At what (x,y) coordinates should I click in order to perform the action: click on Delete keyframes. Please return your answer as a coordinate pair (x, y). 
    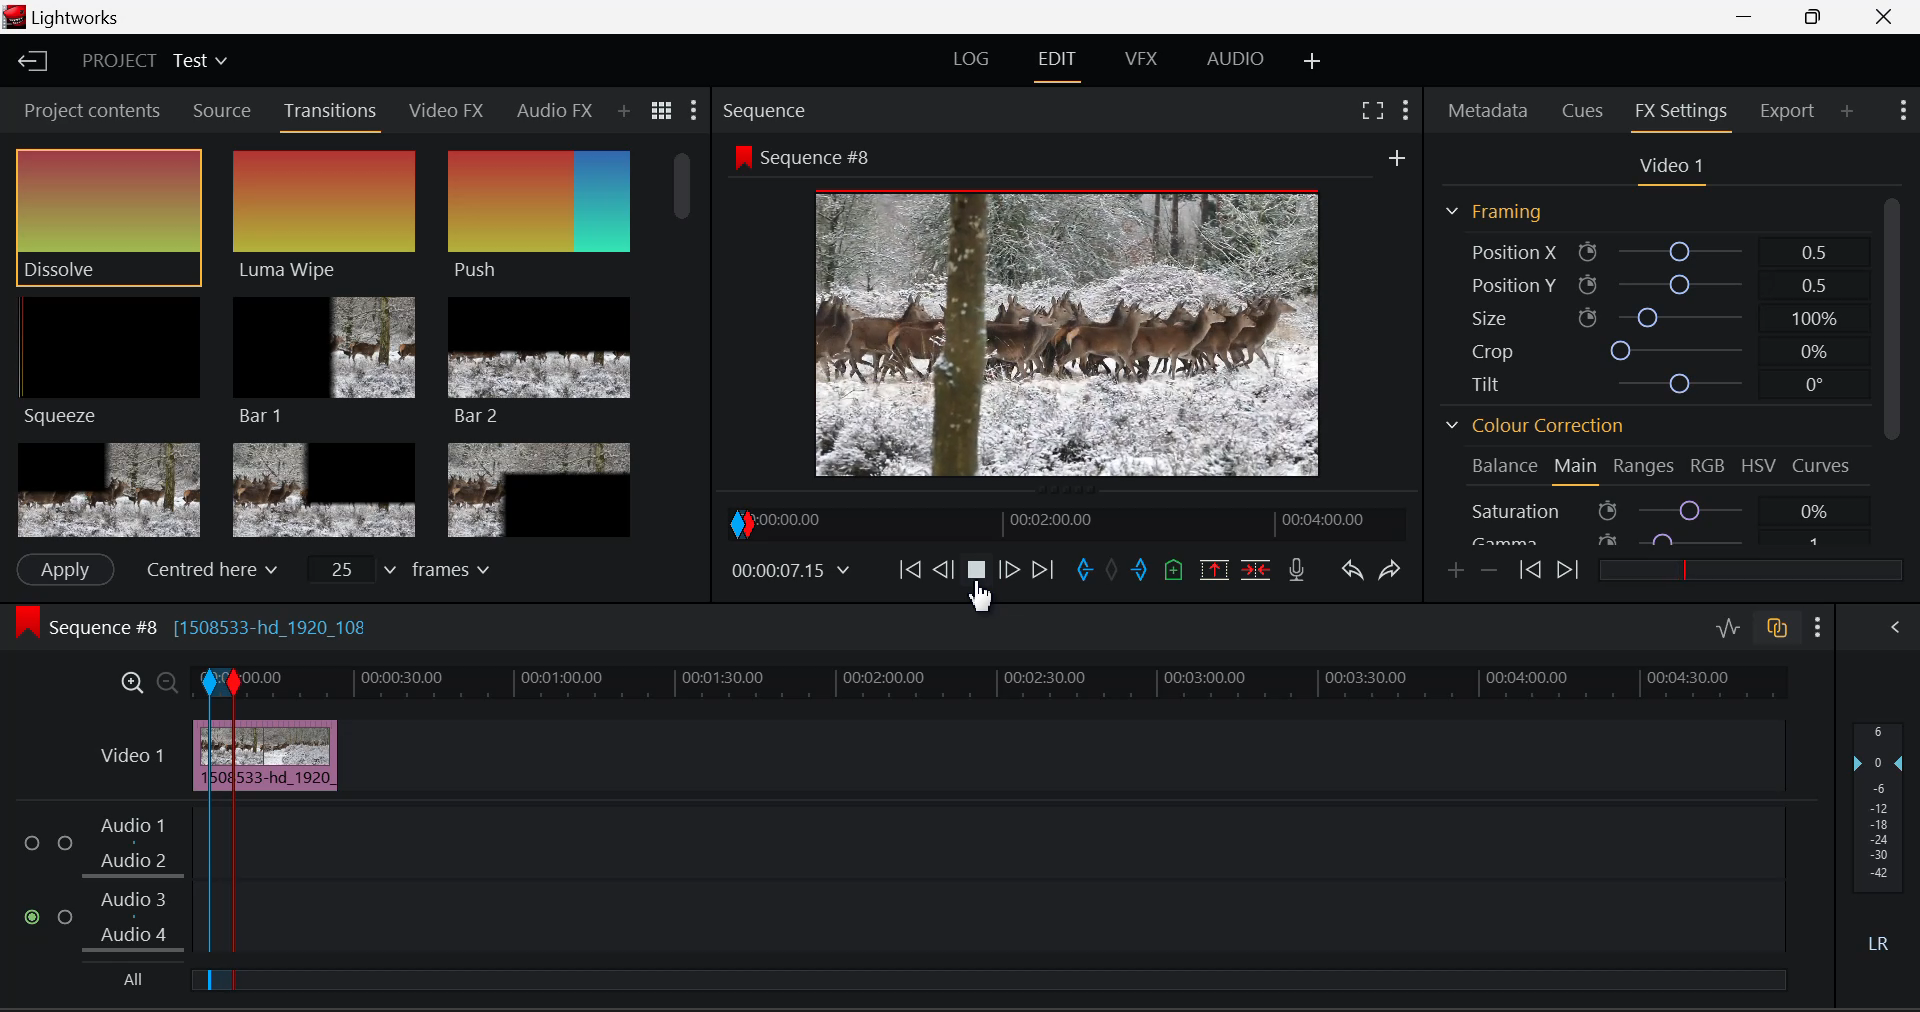
    Looking at the image, I should click on (1488, 569).